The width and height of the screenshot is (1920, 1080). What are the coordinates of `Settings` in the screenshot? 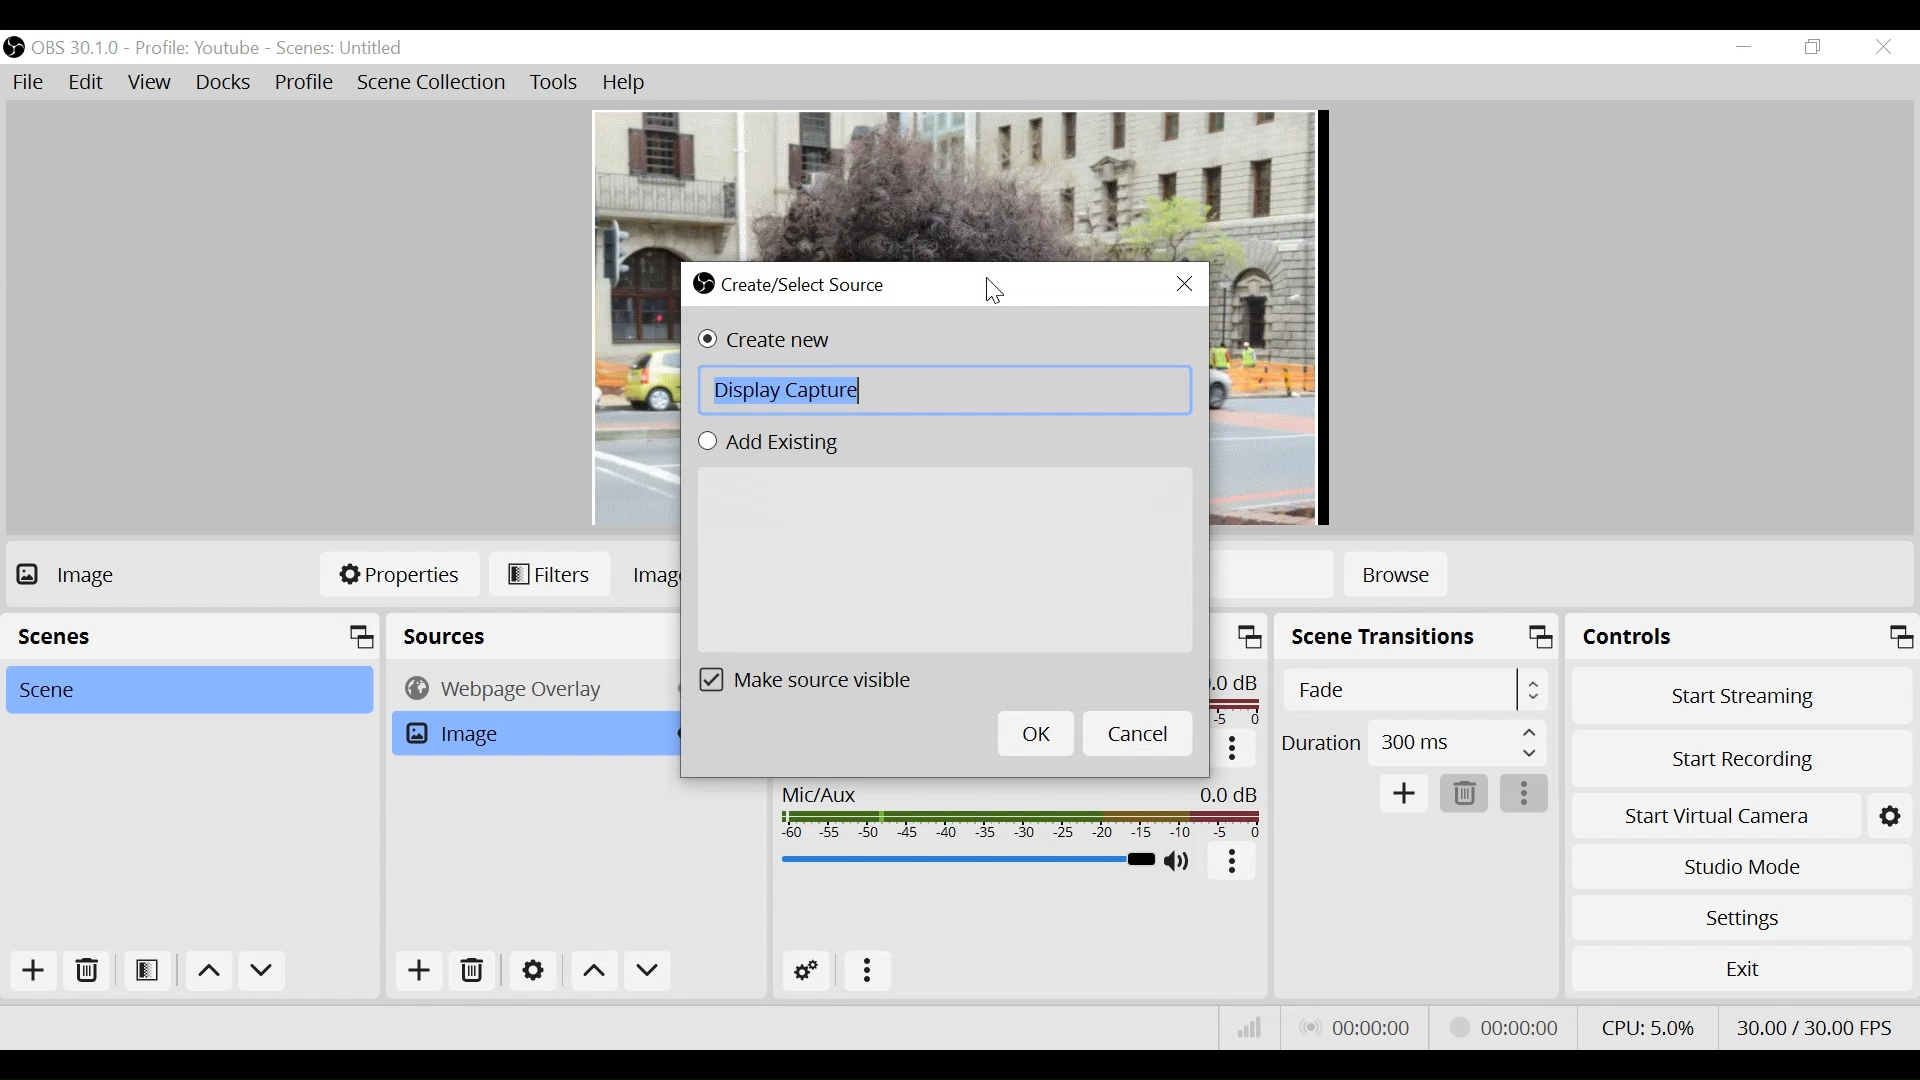 It's located at (1742, 918).